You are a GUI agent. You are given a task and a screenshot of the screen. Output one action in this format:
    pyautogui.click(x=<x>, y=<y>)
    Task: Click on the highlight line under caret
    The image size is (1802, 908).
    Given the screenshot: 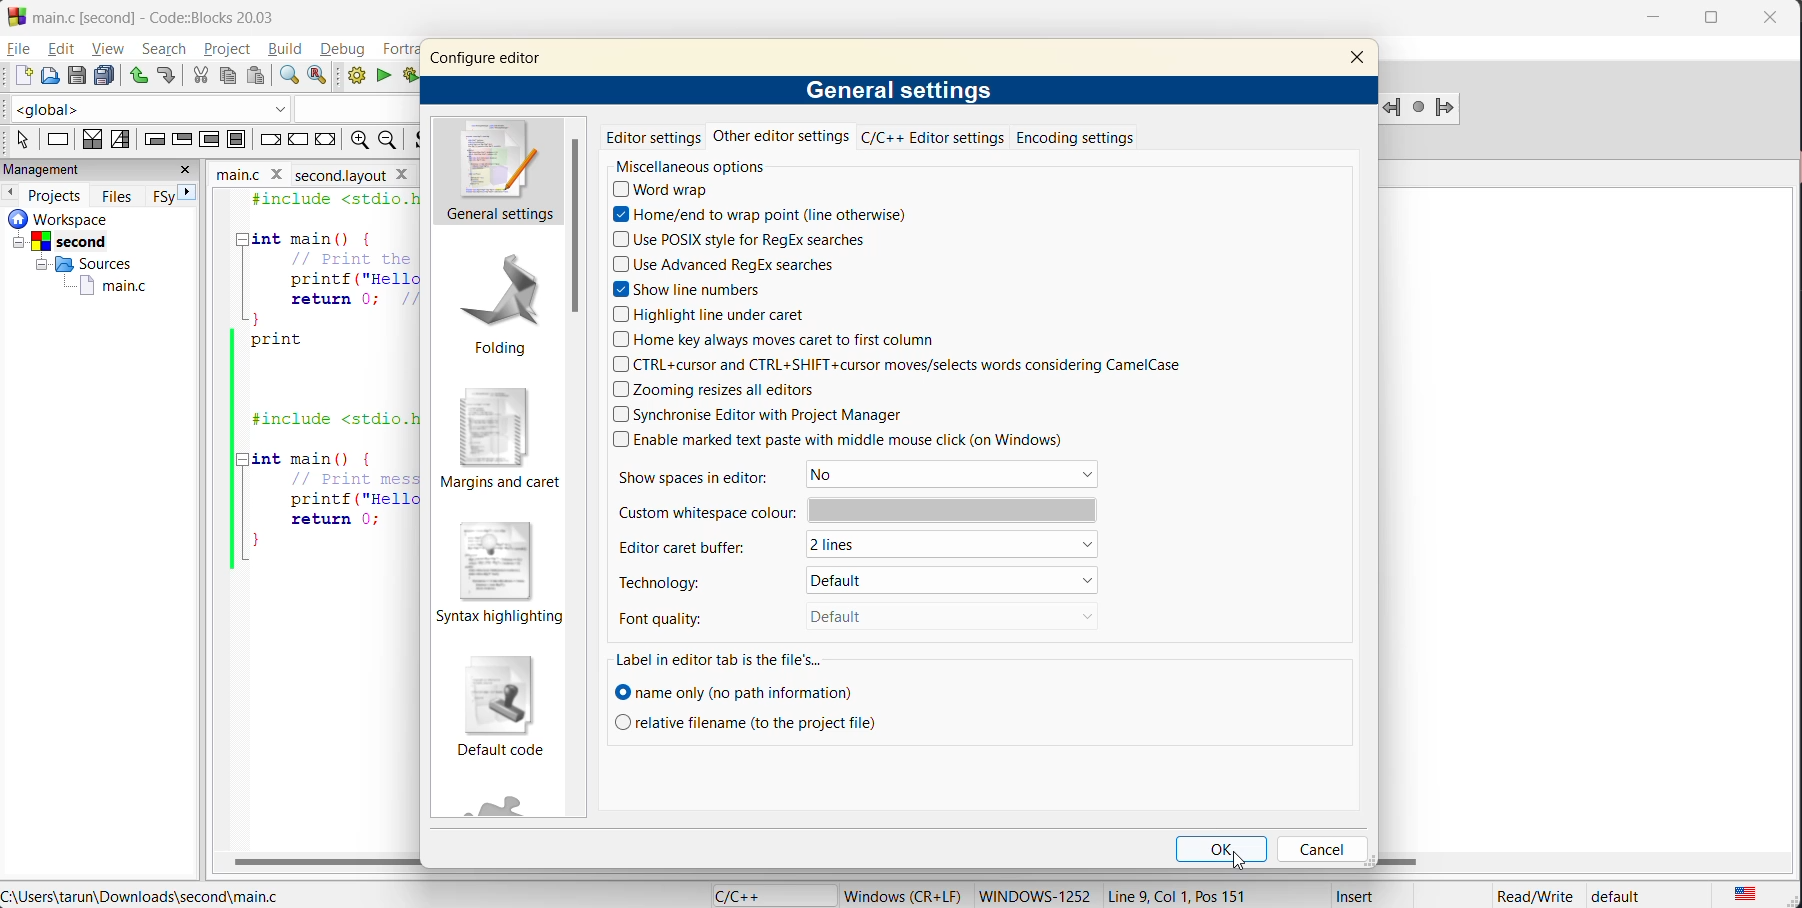 What is the action you would take?
    pyautogui.click(x=712, y=314)
    